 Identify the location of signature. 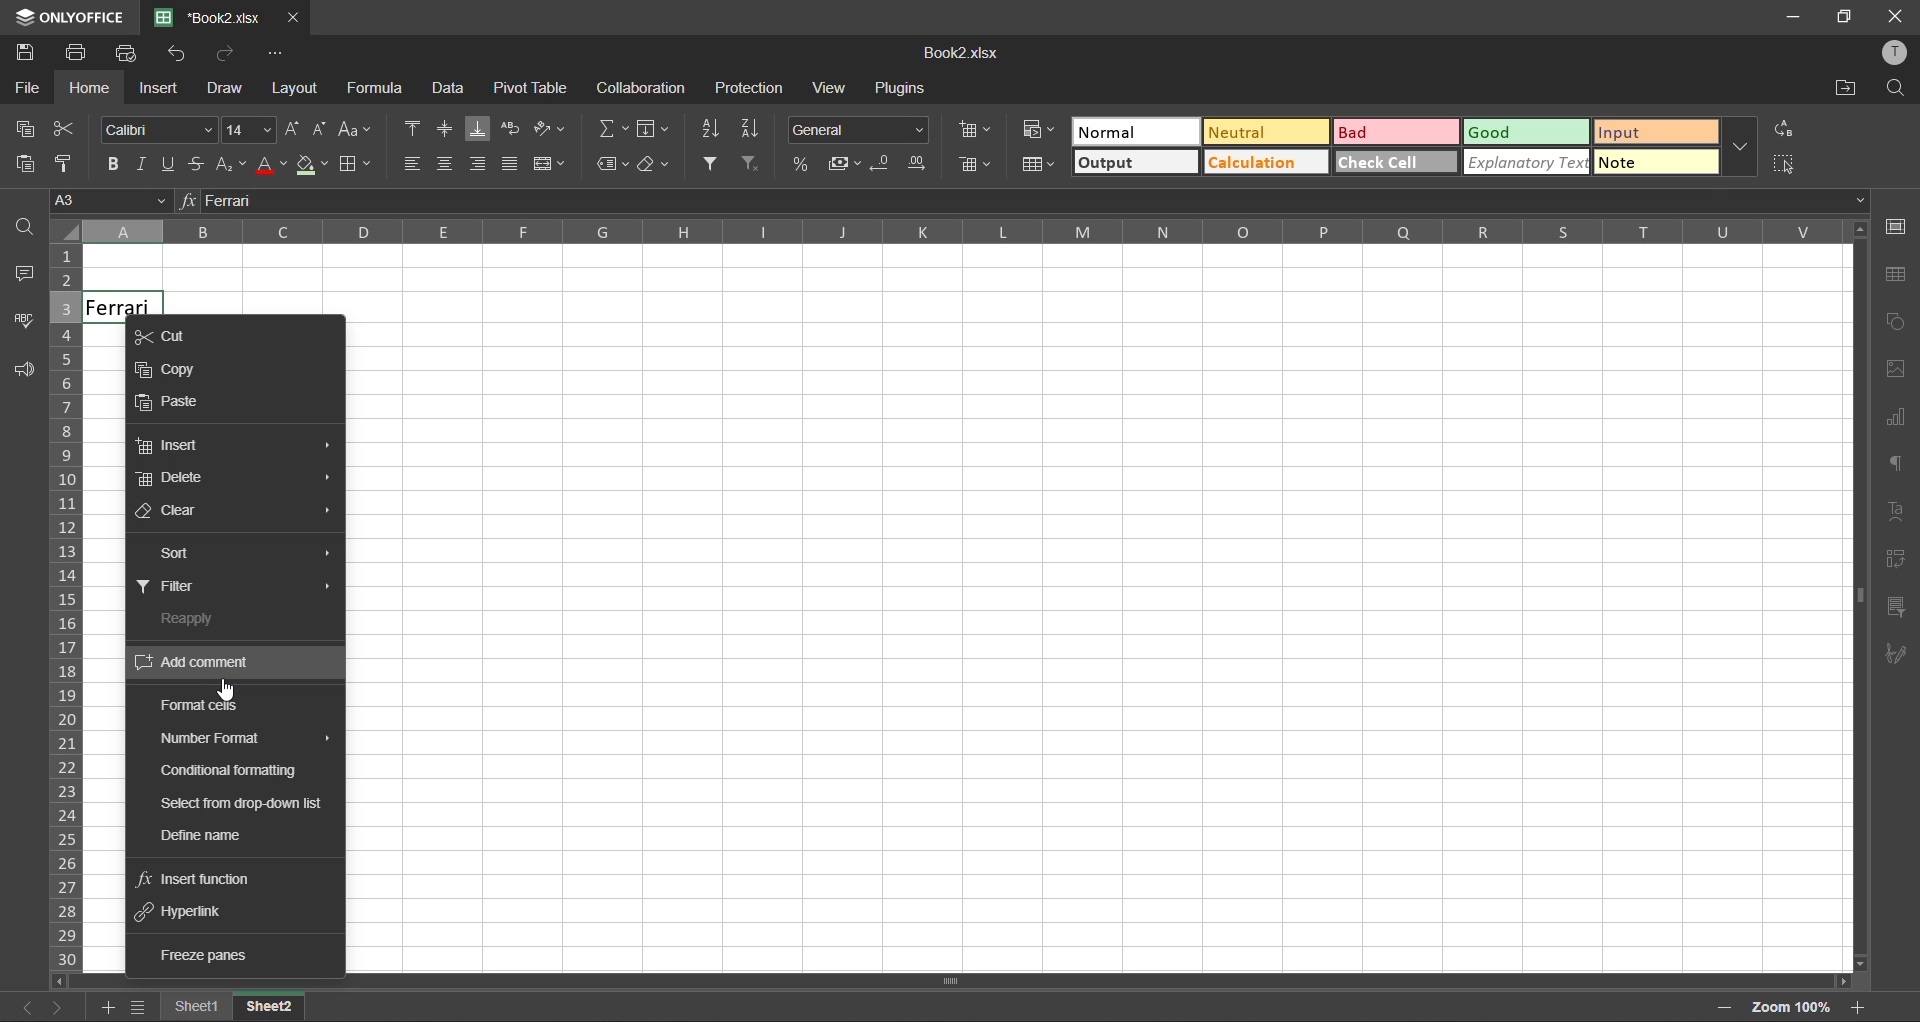
(1898, 653).